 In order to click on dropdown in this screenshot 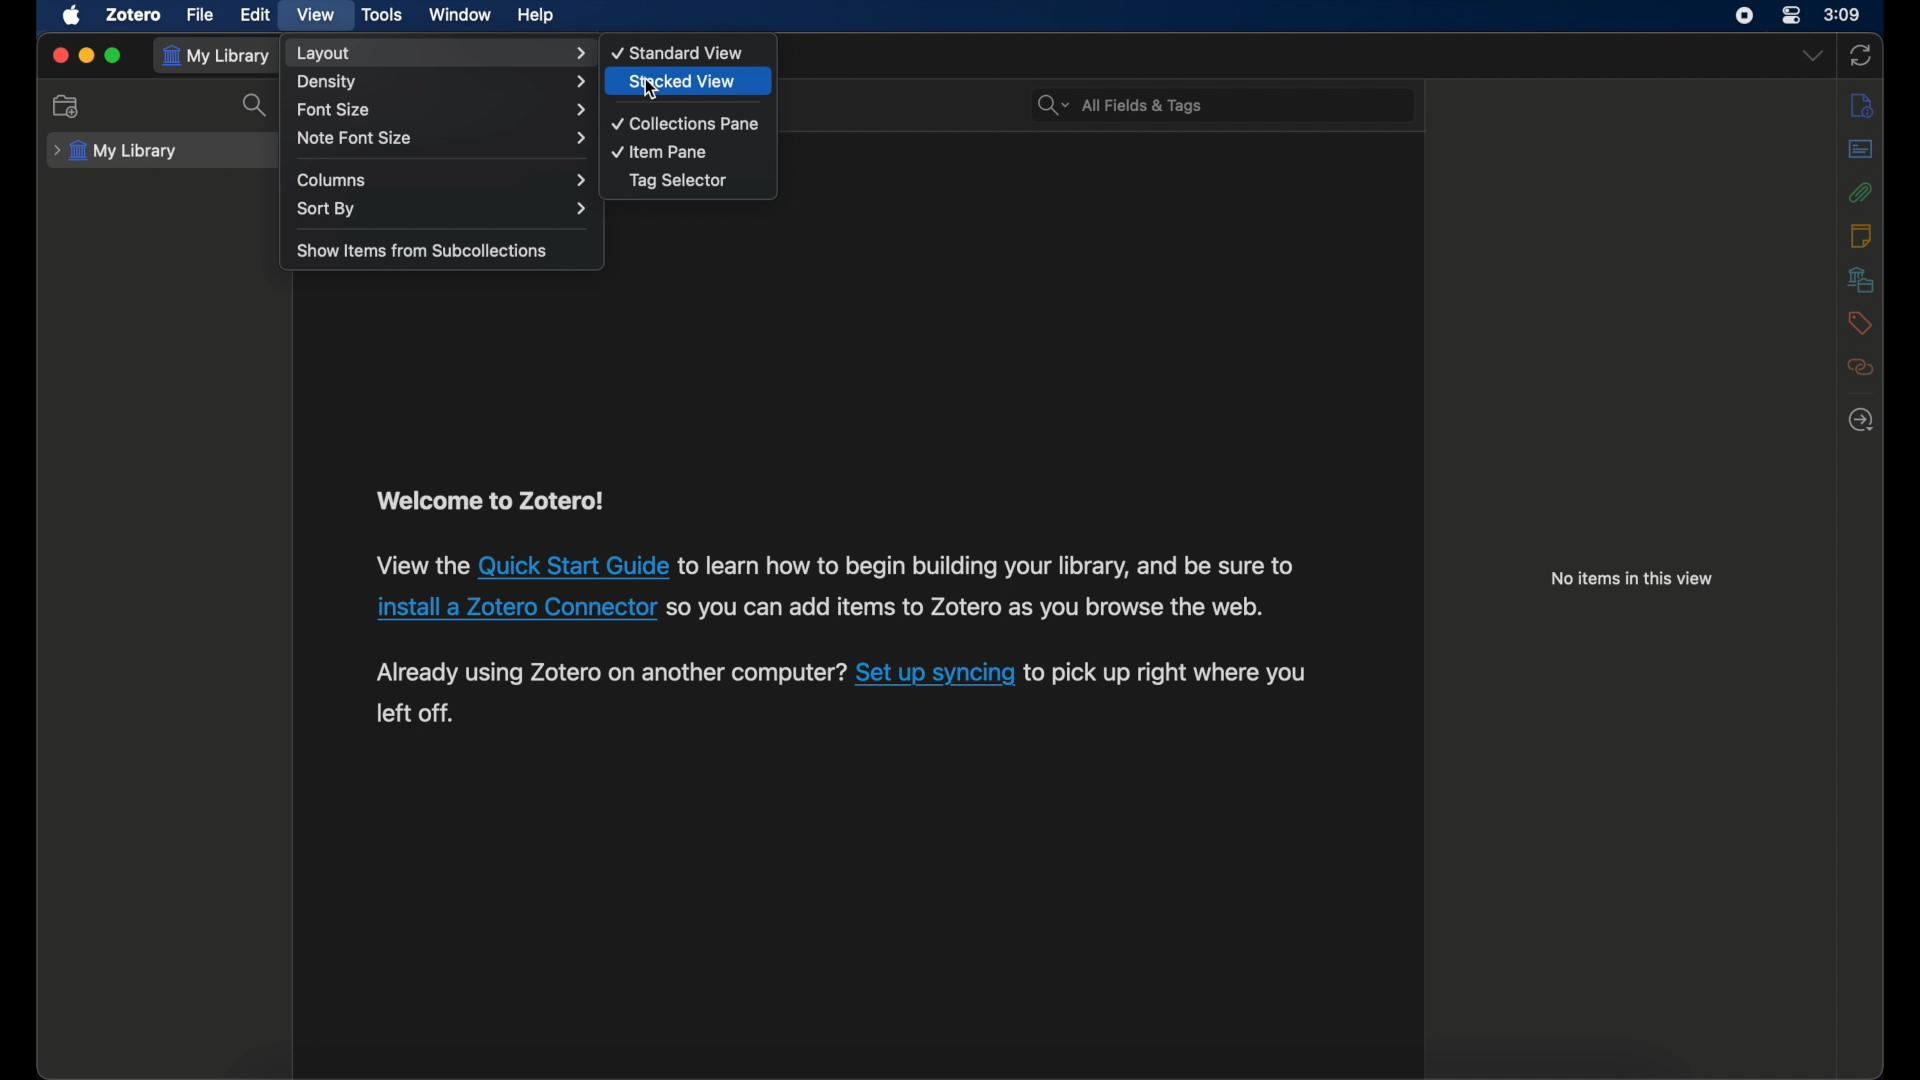, I will do `click(1812, 55)`.